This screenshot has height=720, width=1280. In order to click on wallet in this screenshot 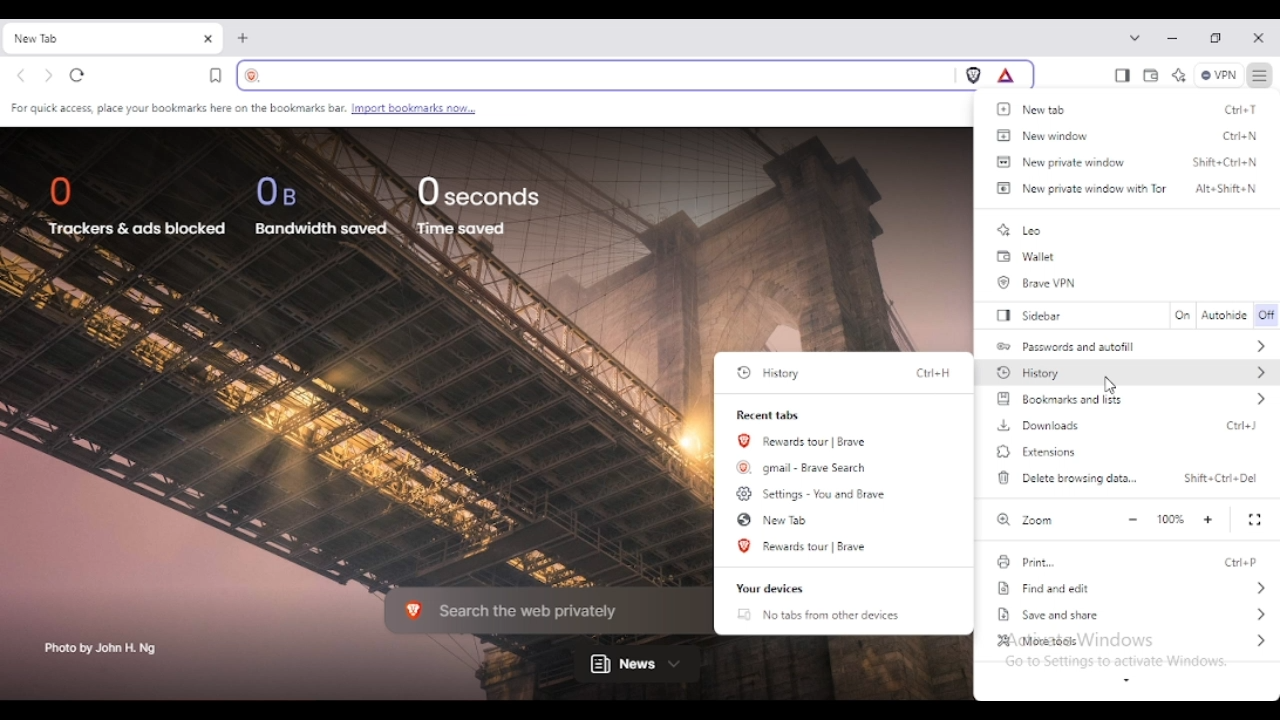, I will do `click(1026, 257)`.